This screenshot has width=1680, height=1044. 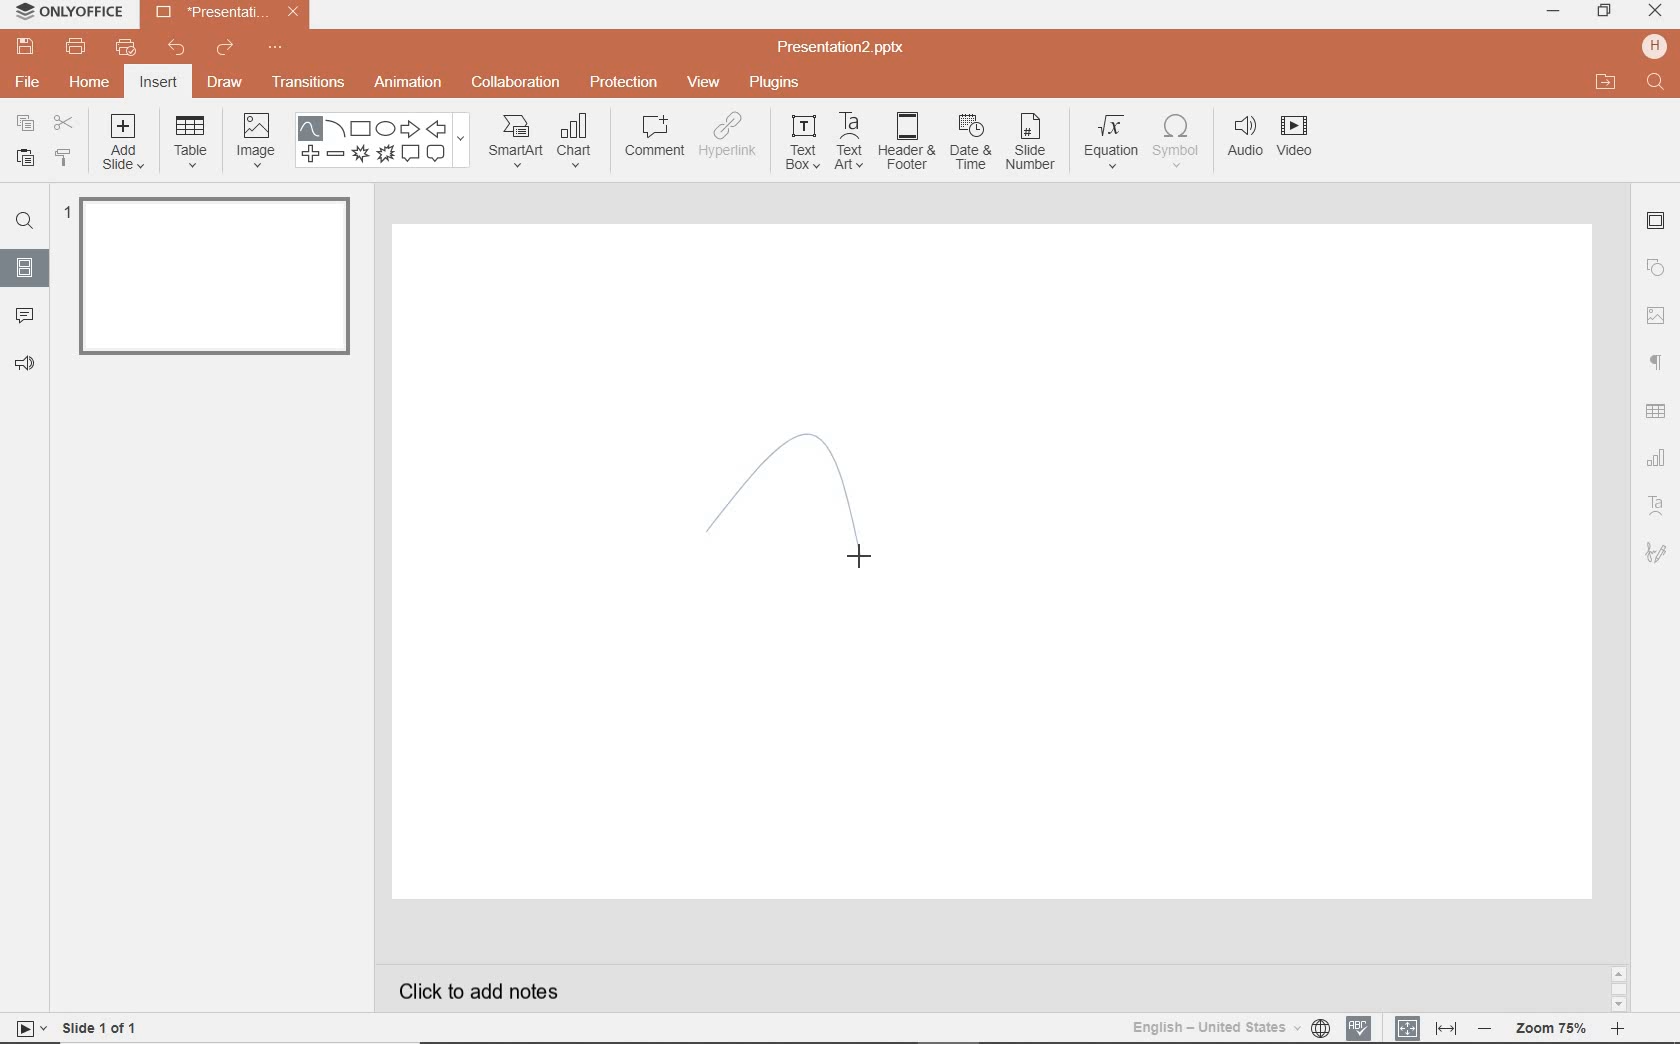 What do you see at coordinates (1657, 222) in the screenshot?
I see `SLIDE SETTINGS` at bounding box center [1657, 222].